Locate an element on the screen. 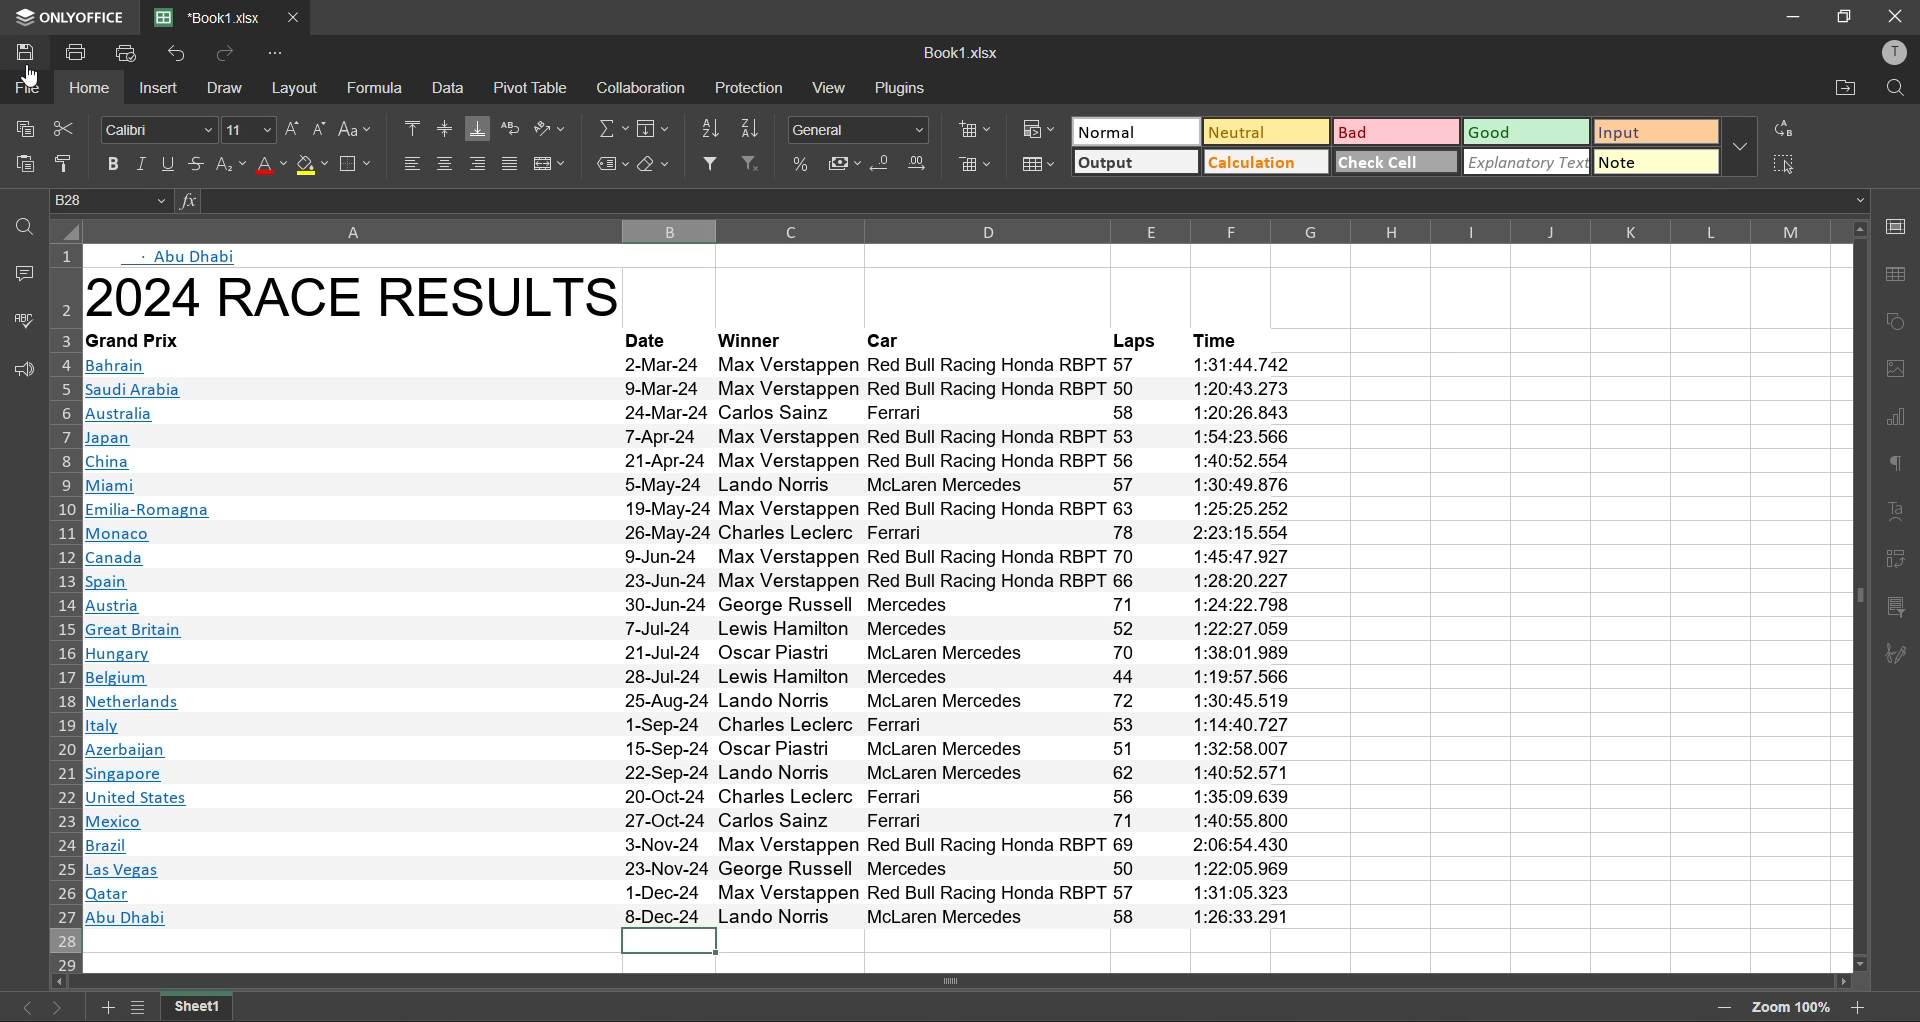 Image resolution: width=1920 pixels, height=1022 pixels. align top is located at coordinates (414, 127).